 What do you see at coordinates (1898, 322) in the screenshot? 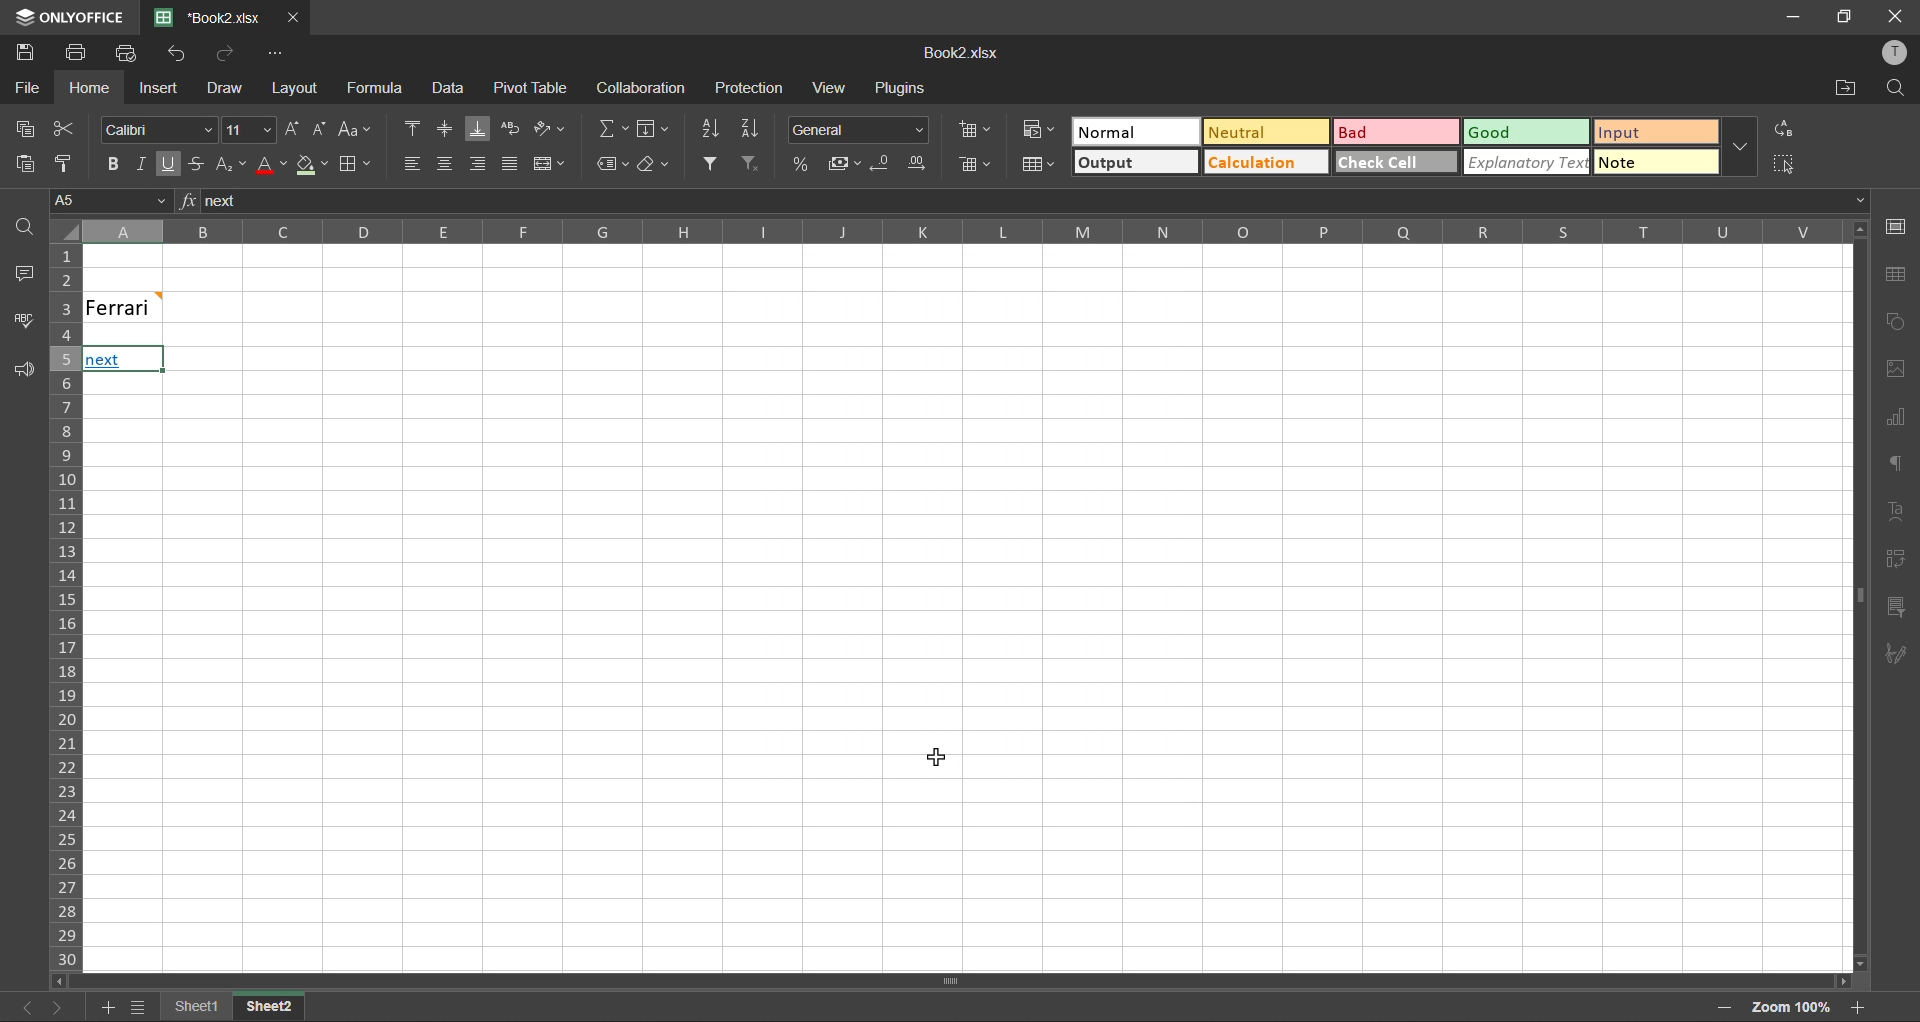
I see `shapes` at bounding box center [1898, 322].